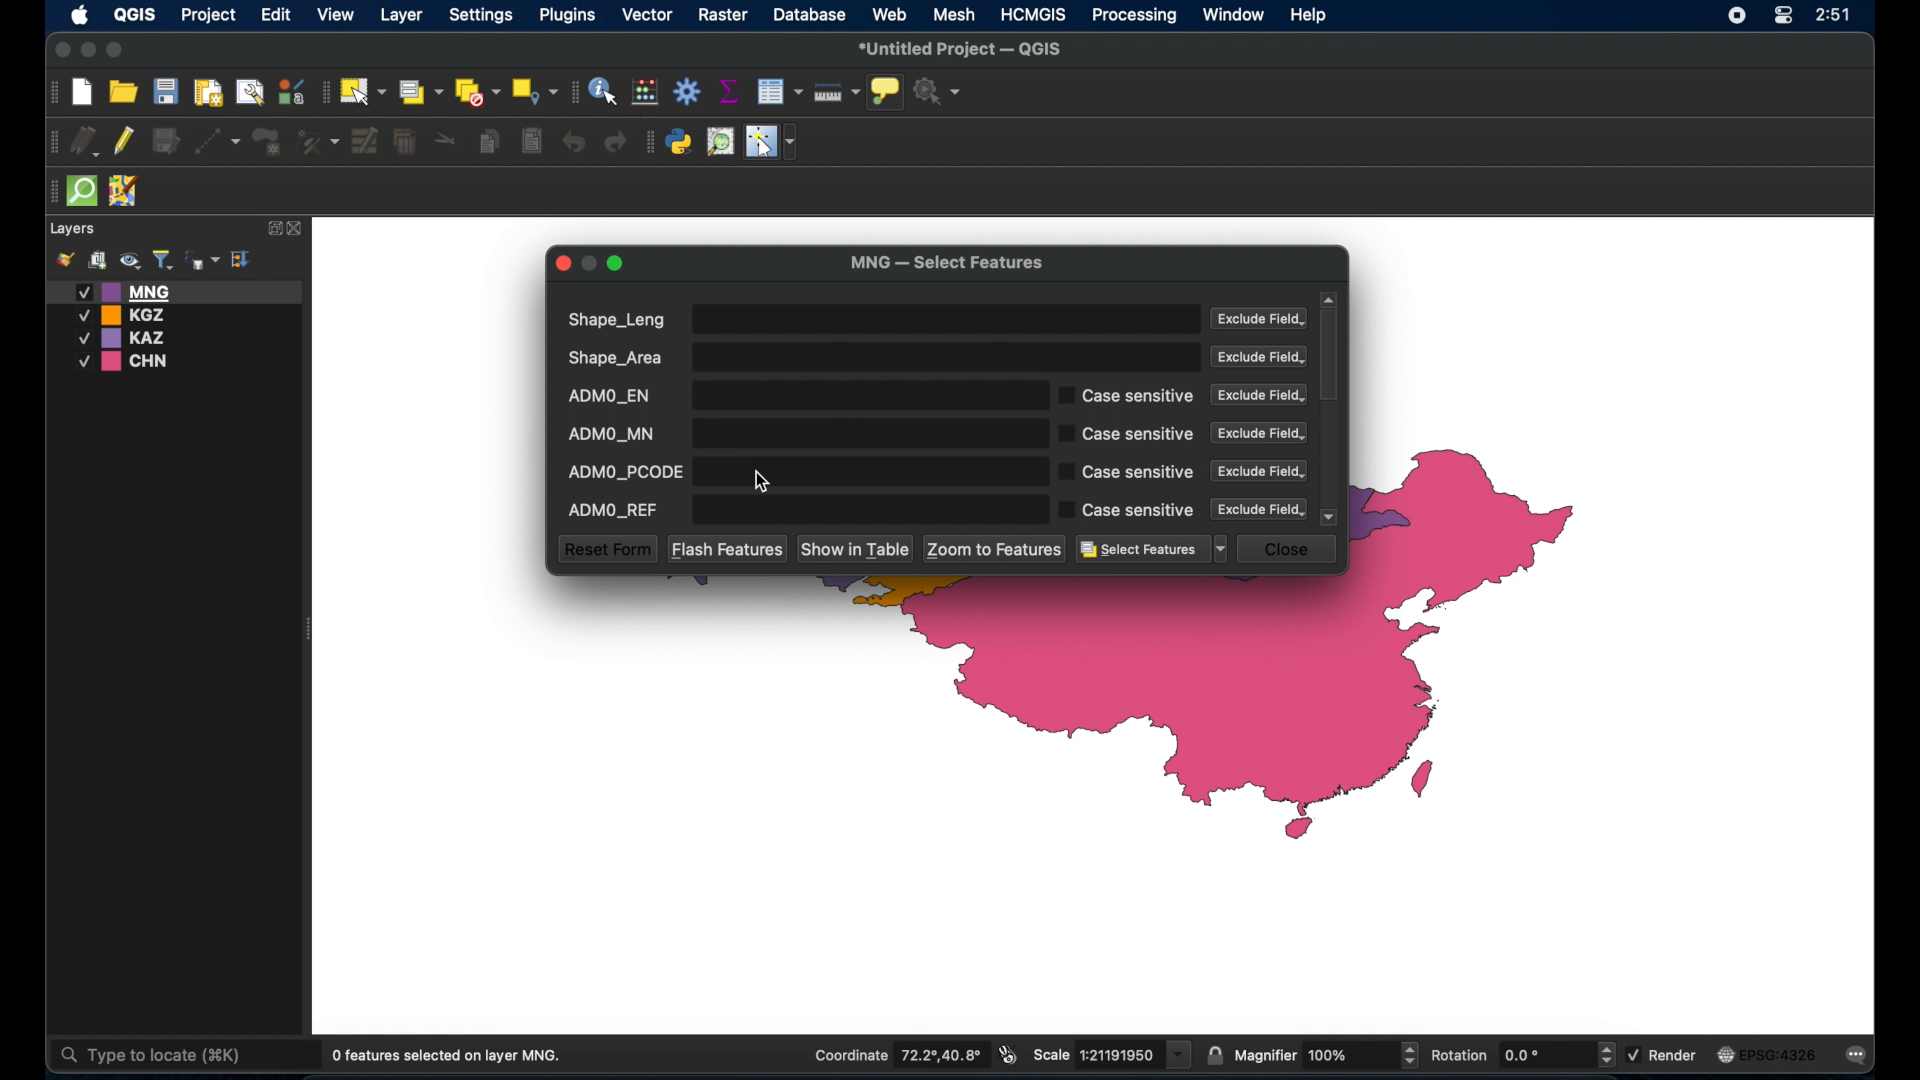 The width and height of the screenshot is (1920, 1080). Describe the element at coordinates (162, 260) in the screenshot. I see `filter legend` at that location.